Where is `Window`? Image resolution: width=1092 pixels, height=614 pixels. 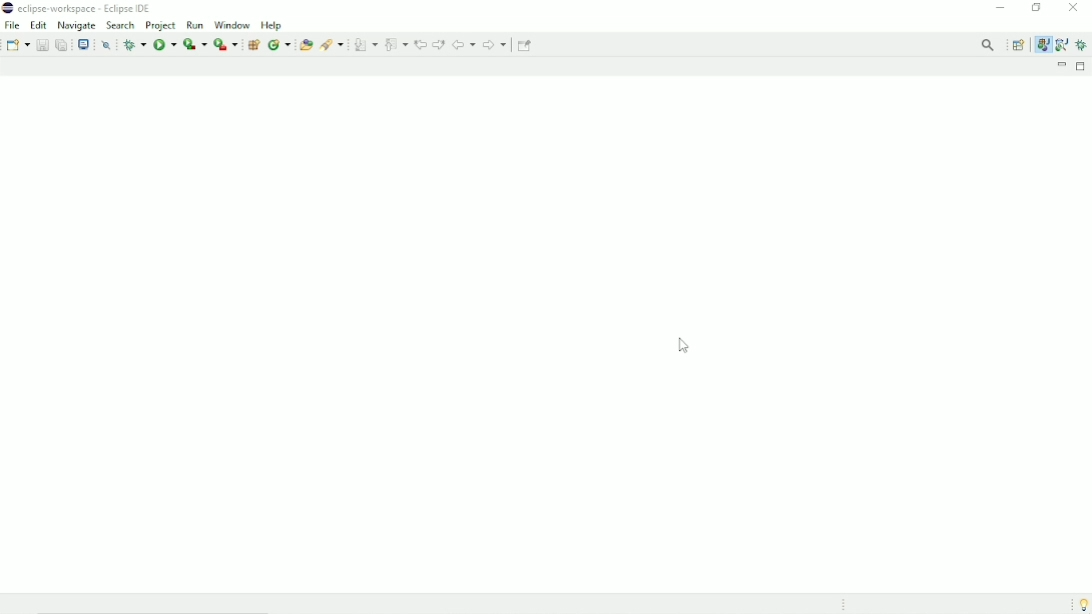 Window is located at coordinates (231, 25).